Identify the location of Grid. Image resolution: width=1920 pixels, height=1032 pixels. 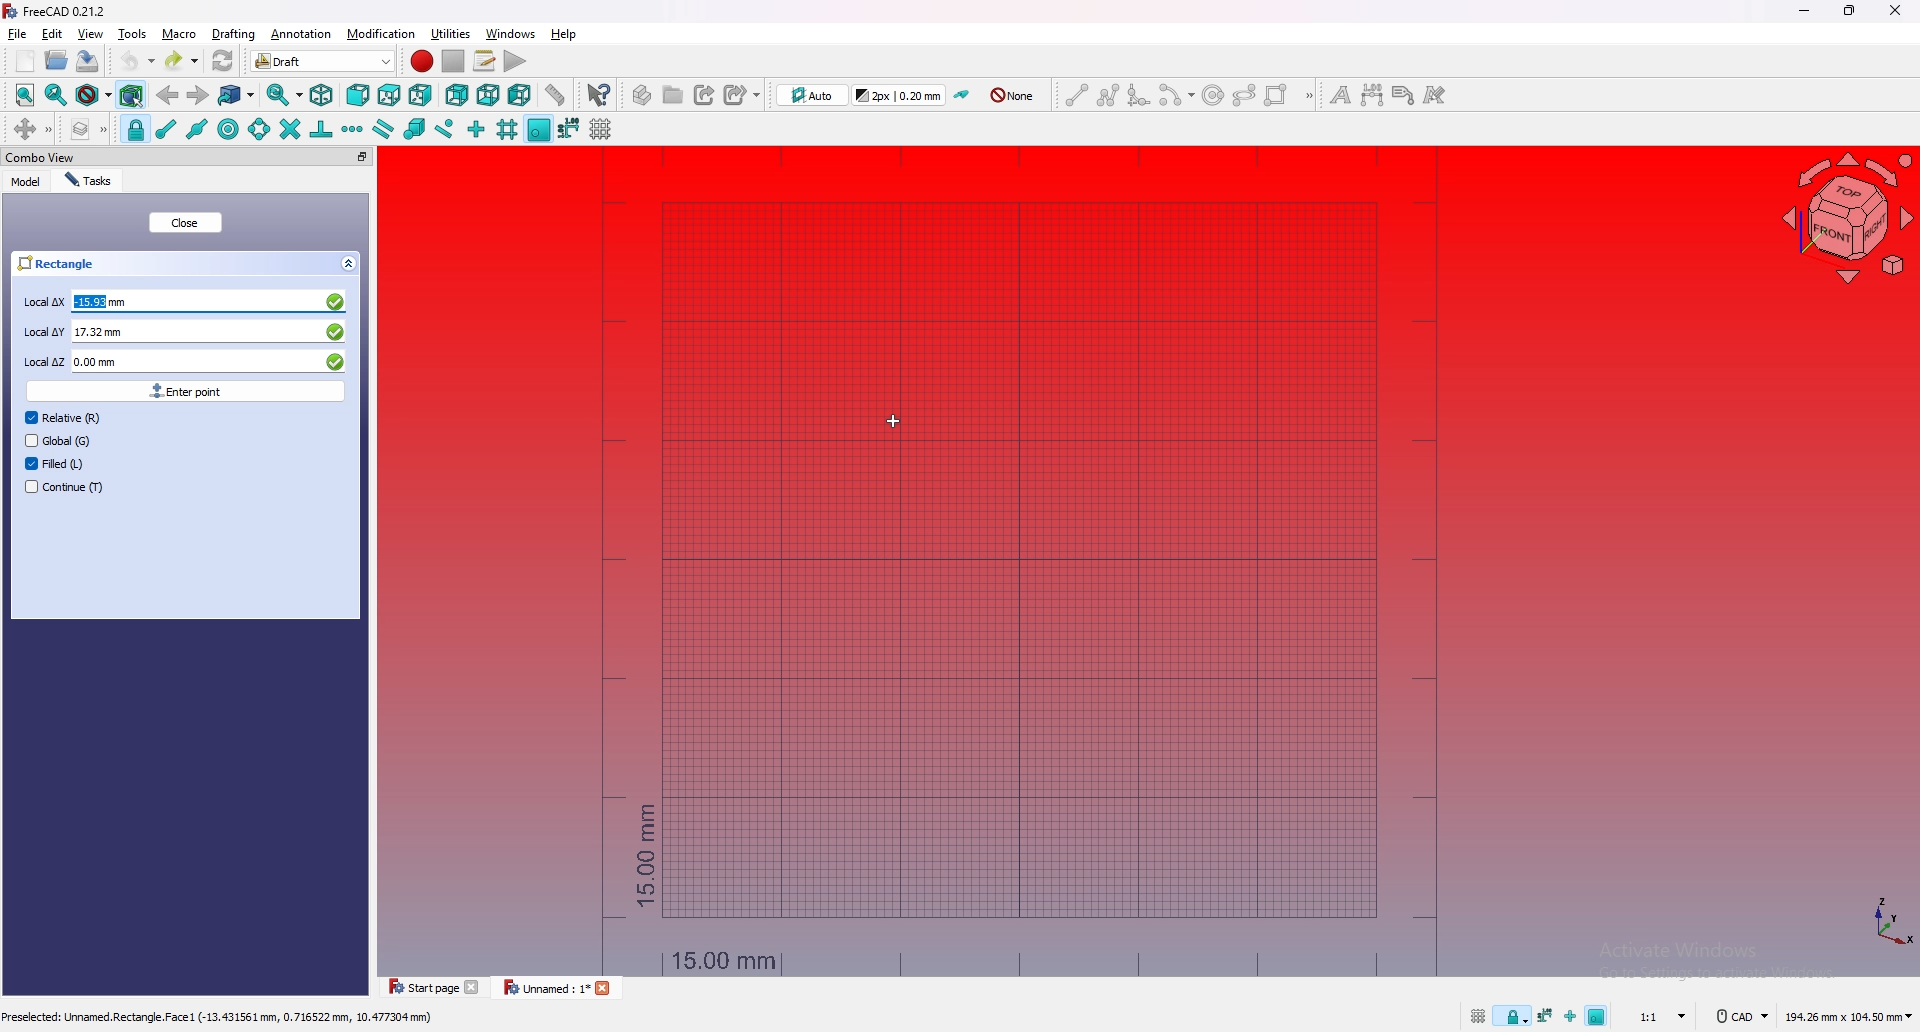
(1018, 565).